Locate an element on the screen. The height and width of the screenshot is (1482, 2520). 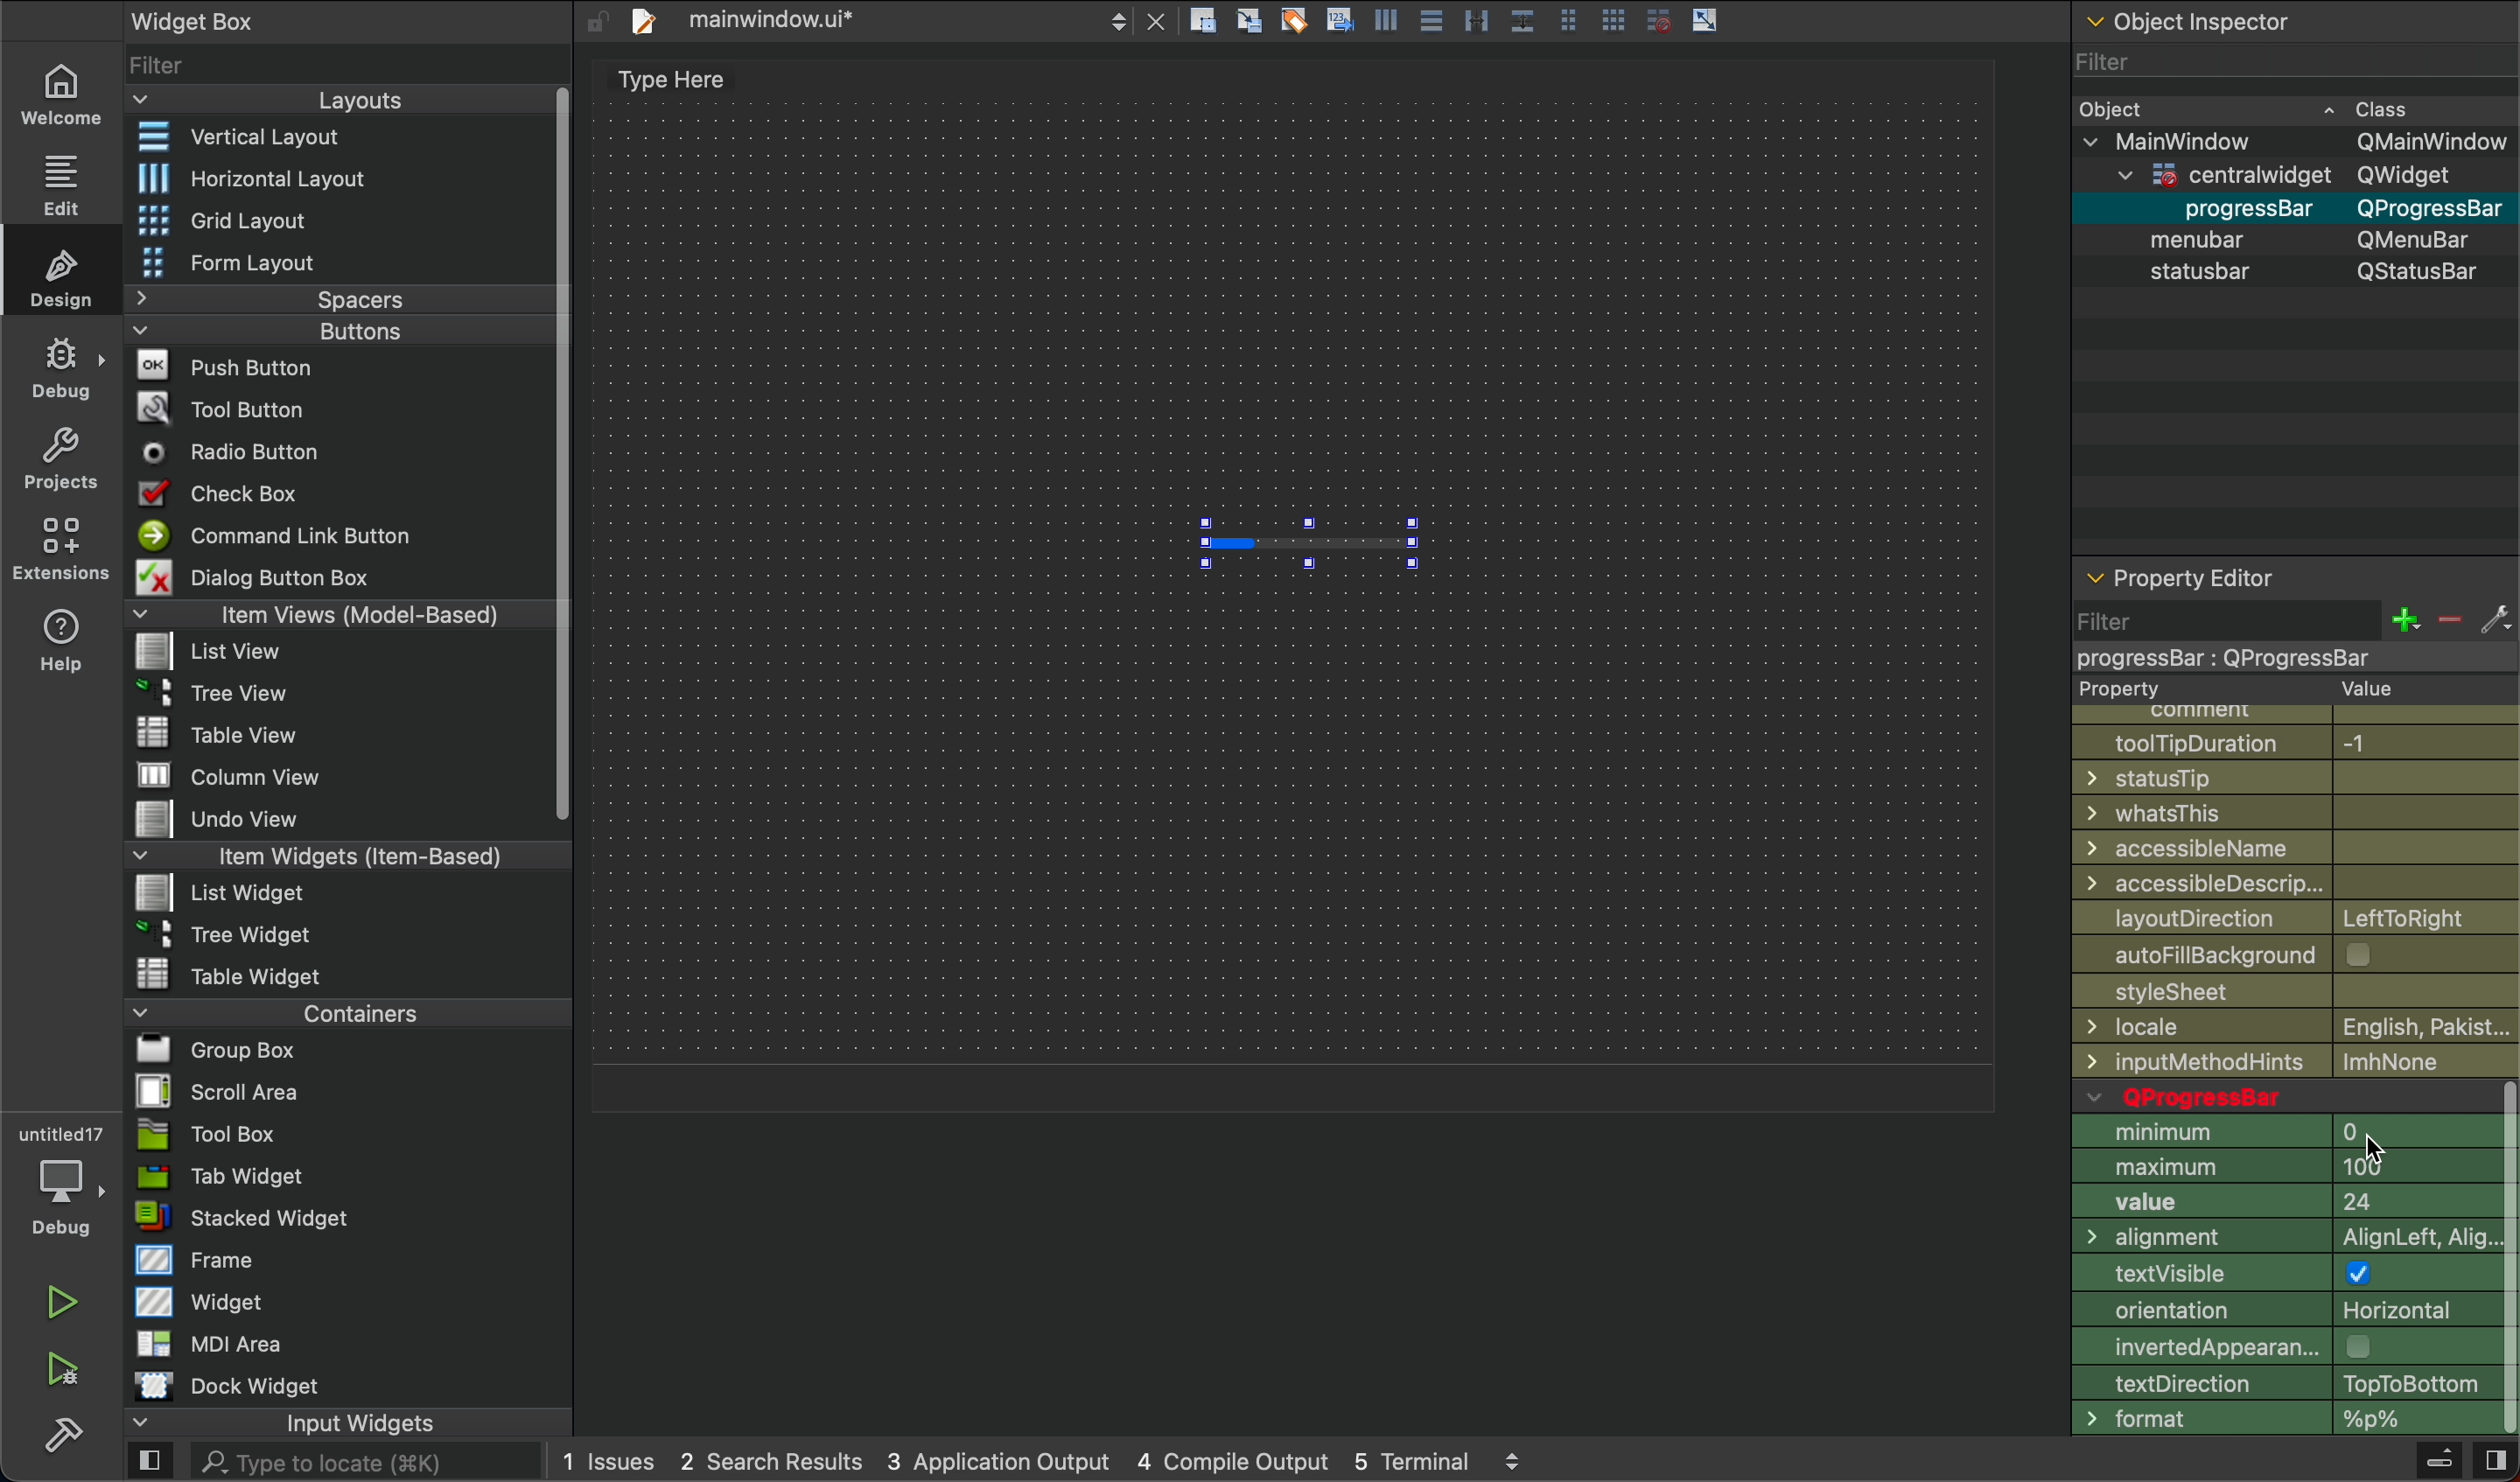
File is located at coordinates (232, 973).